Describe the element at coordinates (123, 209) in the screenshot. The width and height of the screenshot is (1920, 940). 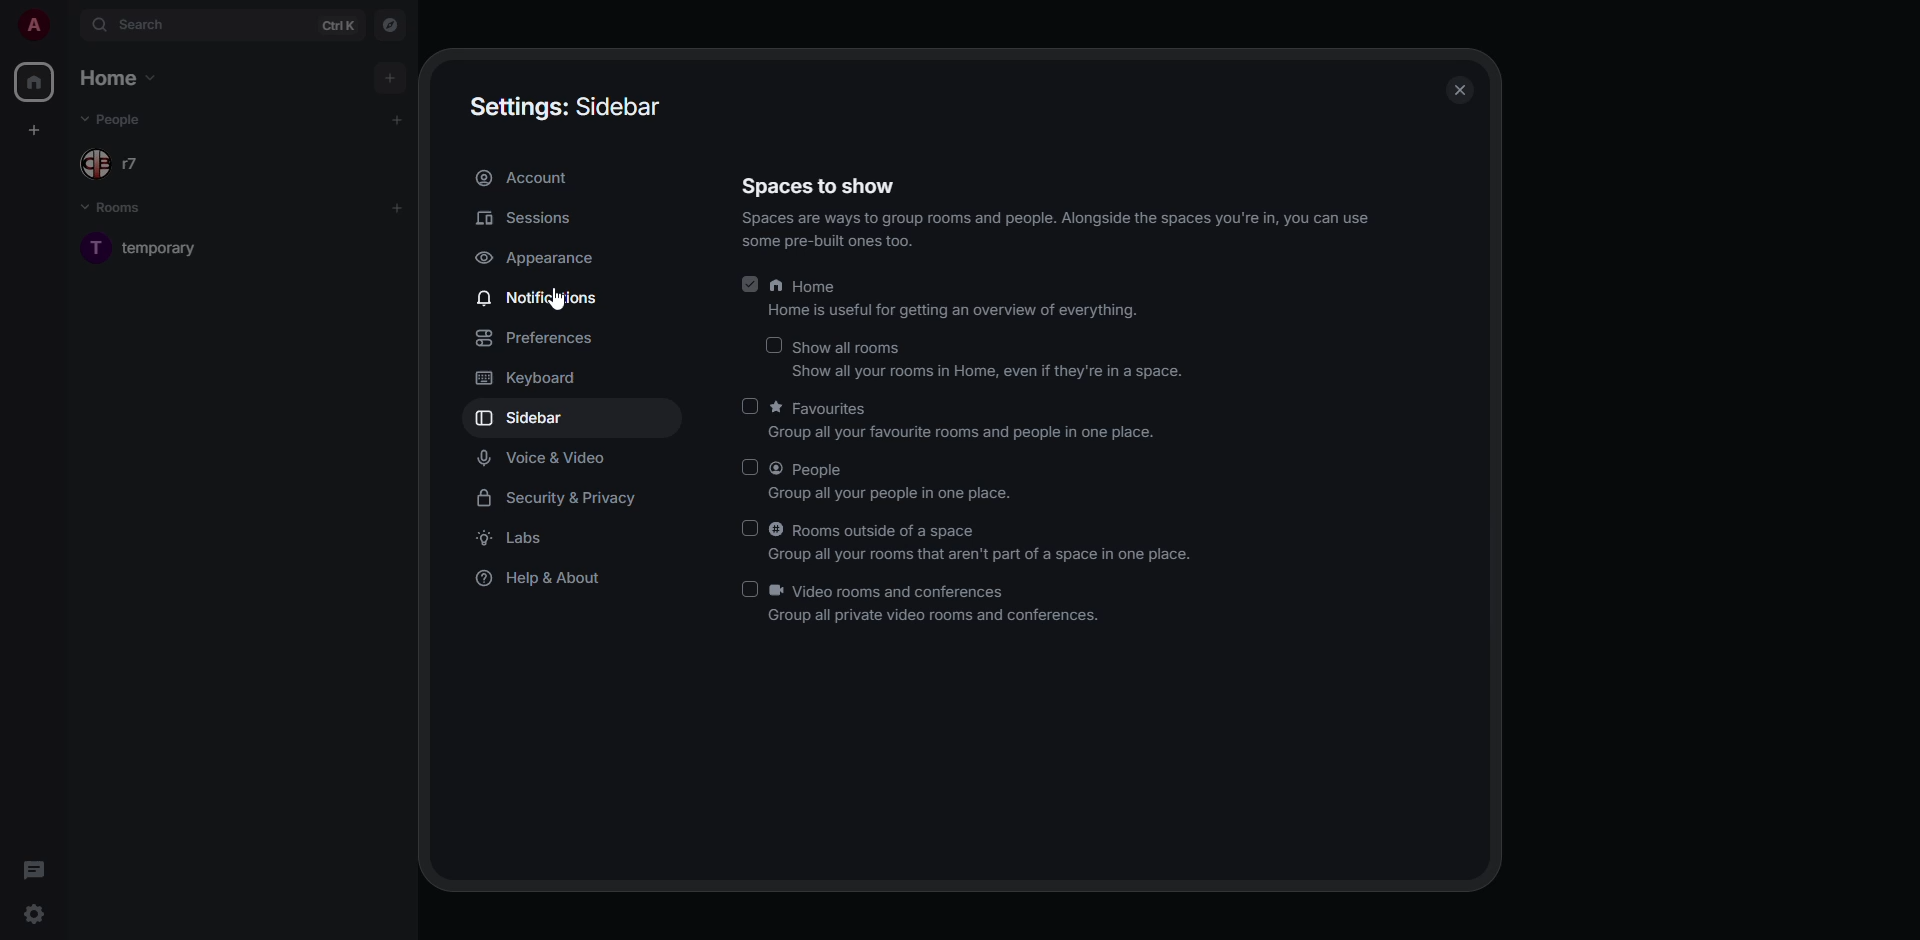
I see `rooms` at that location.